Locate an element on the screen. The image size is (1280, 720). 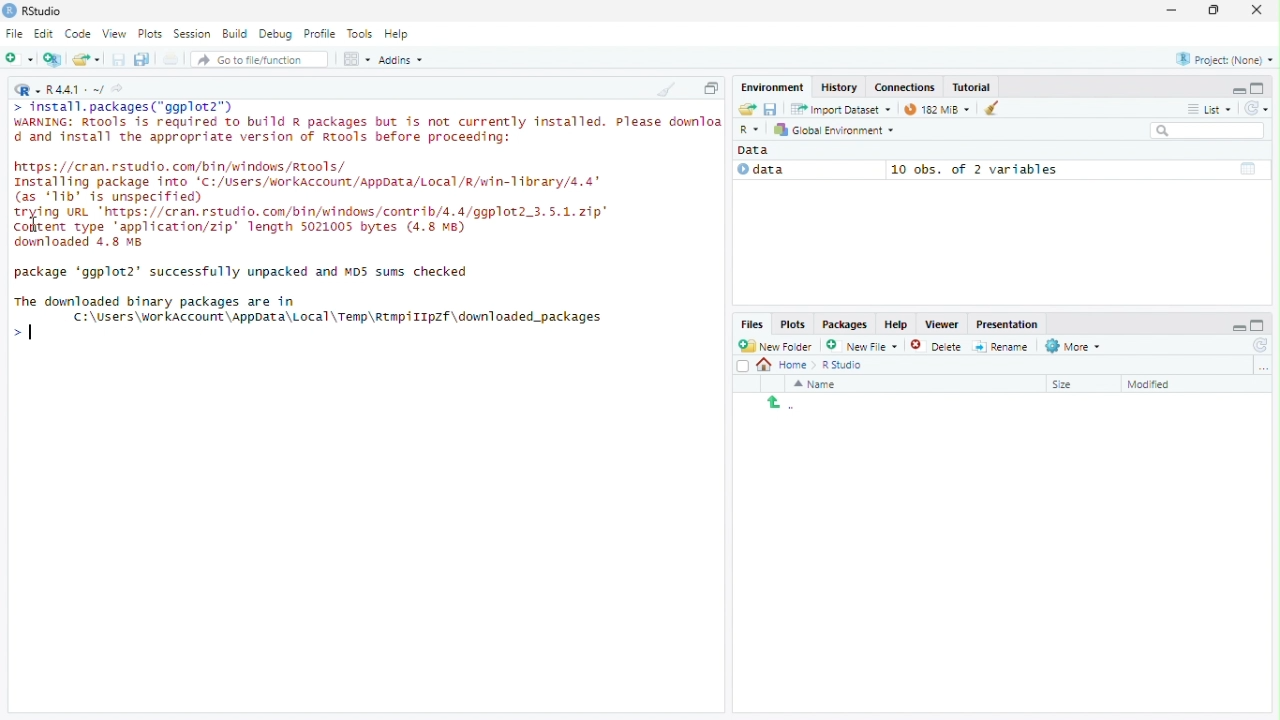
View is located at coordinates (116, 32).